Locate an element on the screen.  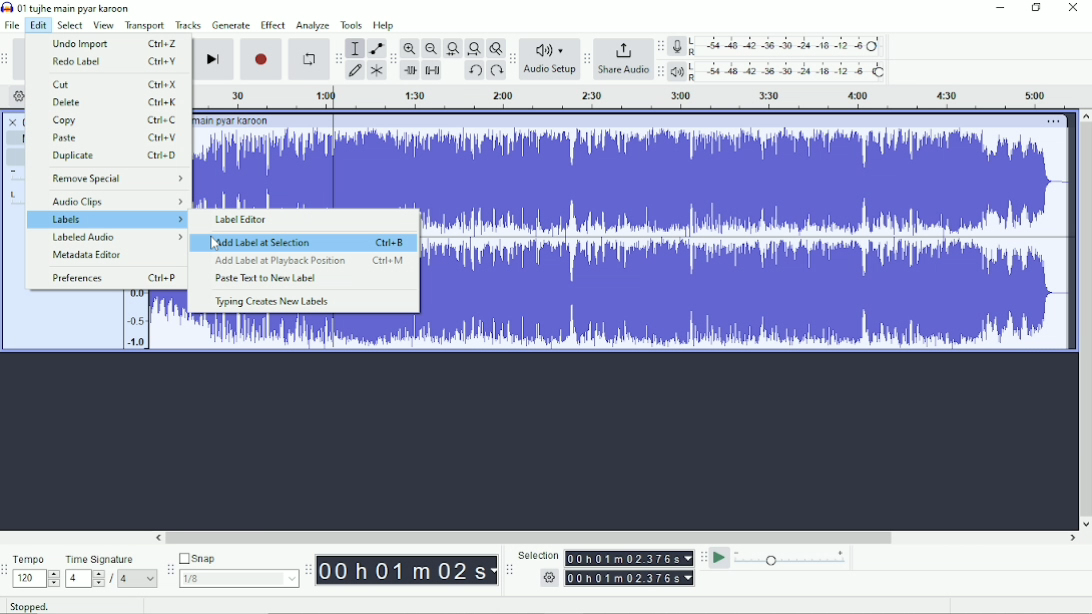
Tempo is located at coordinates (36, 570).